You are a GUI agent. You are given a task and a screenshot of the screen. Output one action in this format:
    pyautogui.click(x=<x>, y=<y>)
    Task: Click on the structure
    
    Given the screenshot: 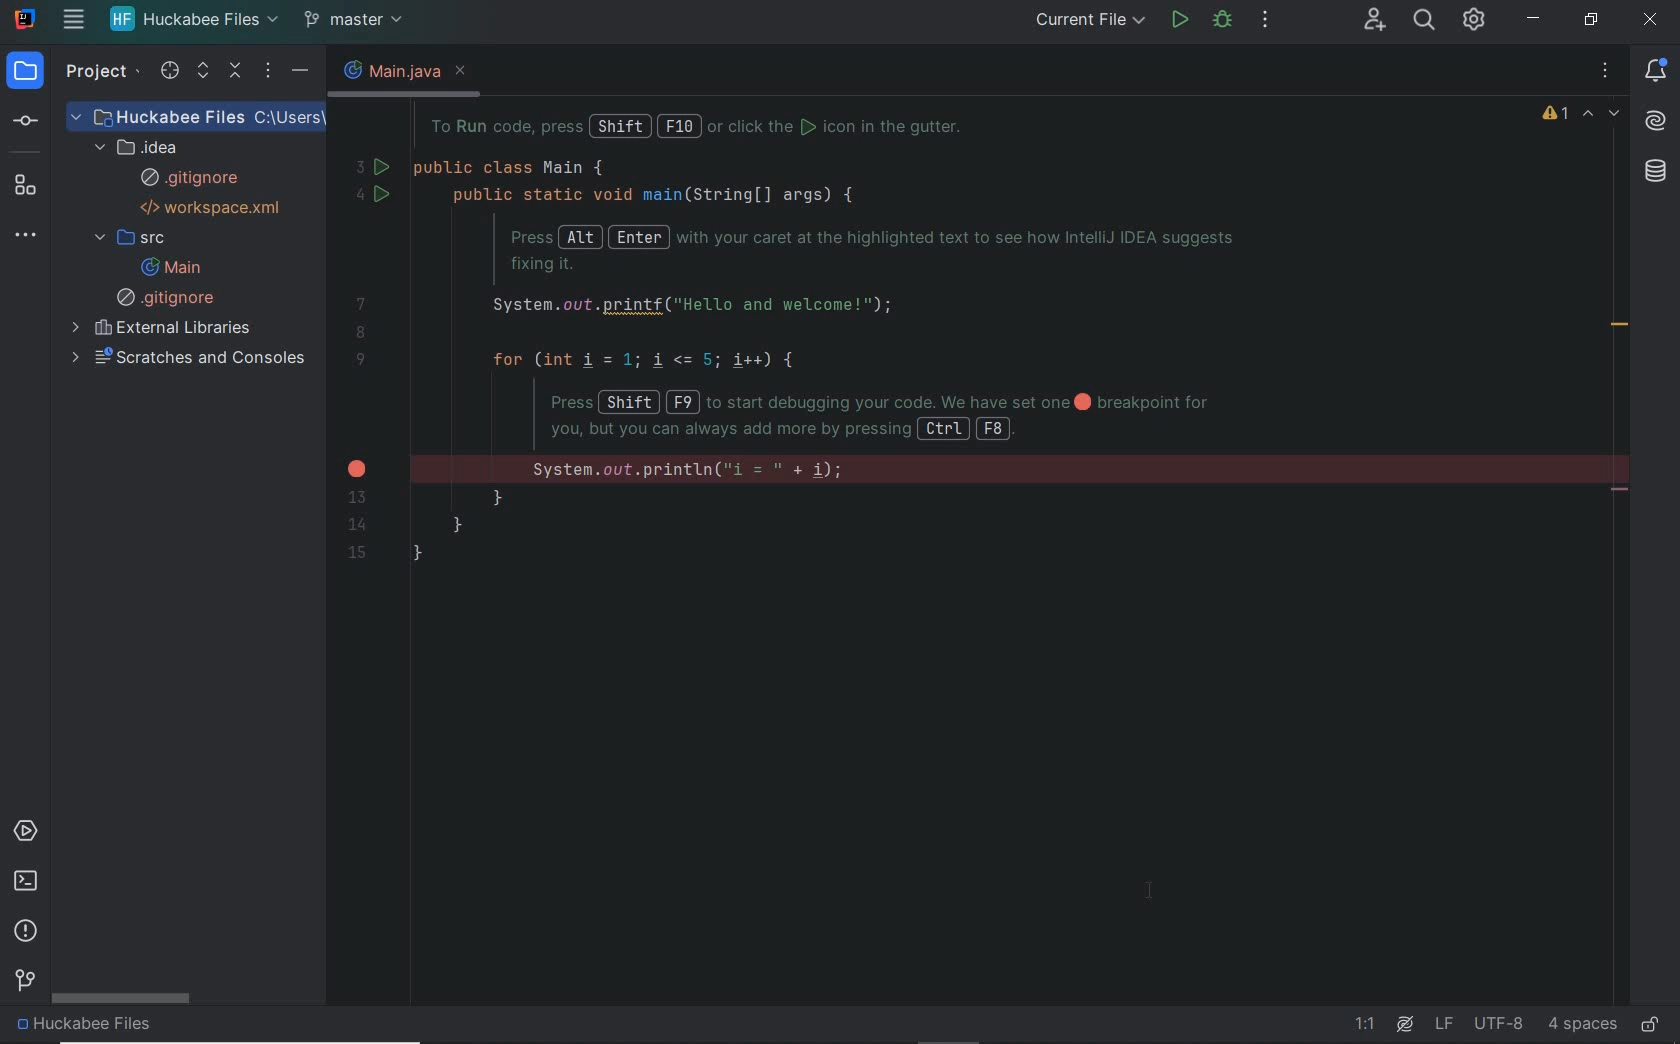 What is the action you would take?
    pyautogui.click(x=32, y=185)
    